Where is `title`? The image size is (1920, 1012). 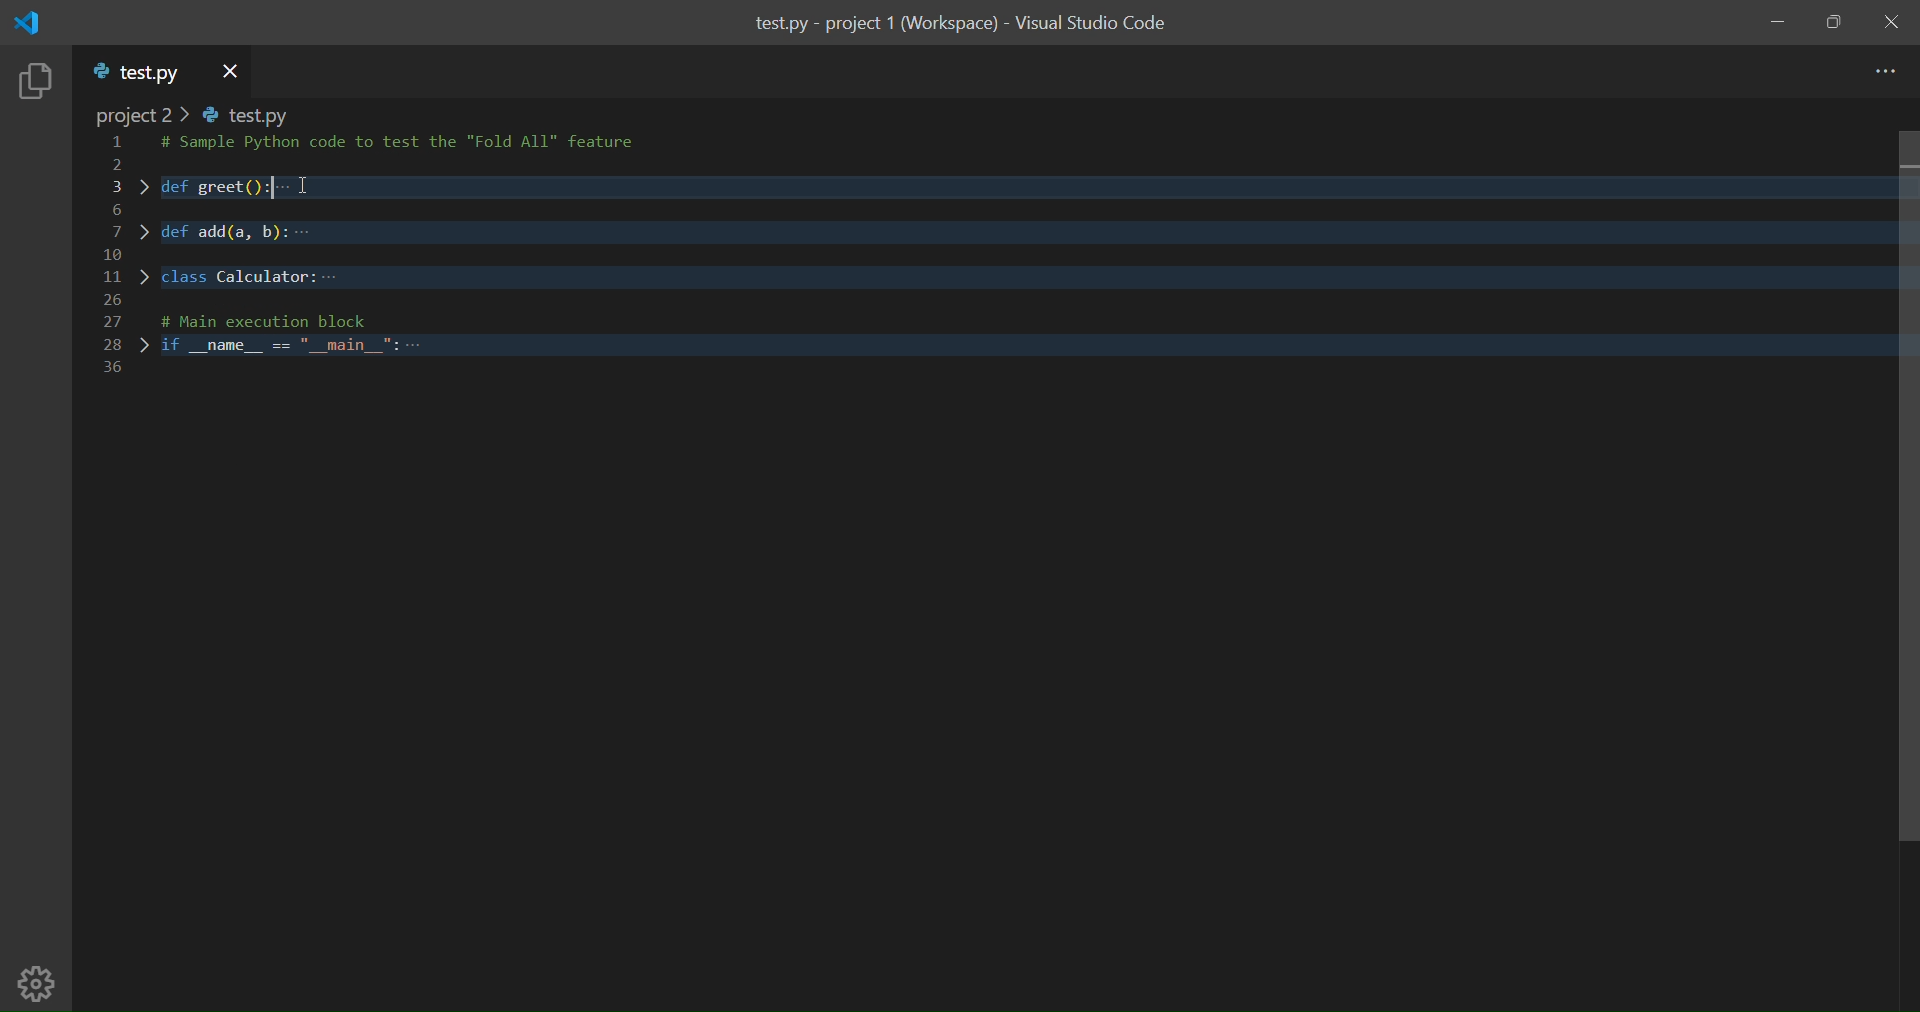 title is located at coordinates (960, 25).